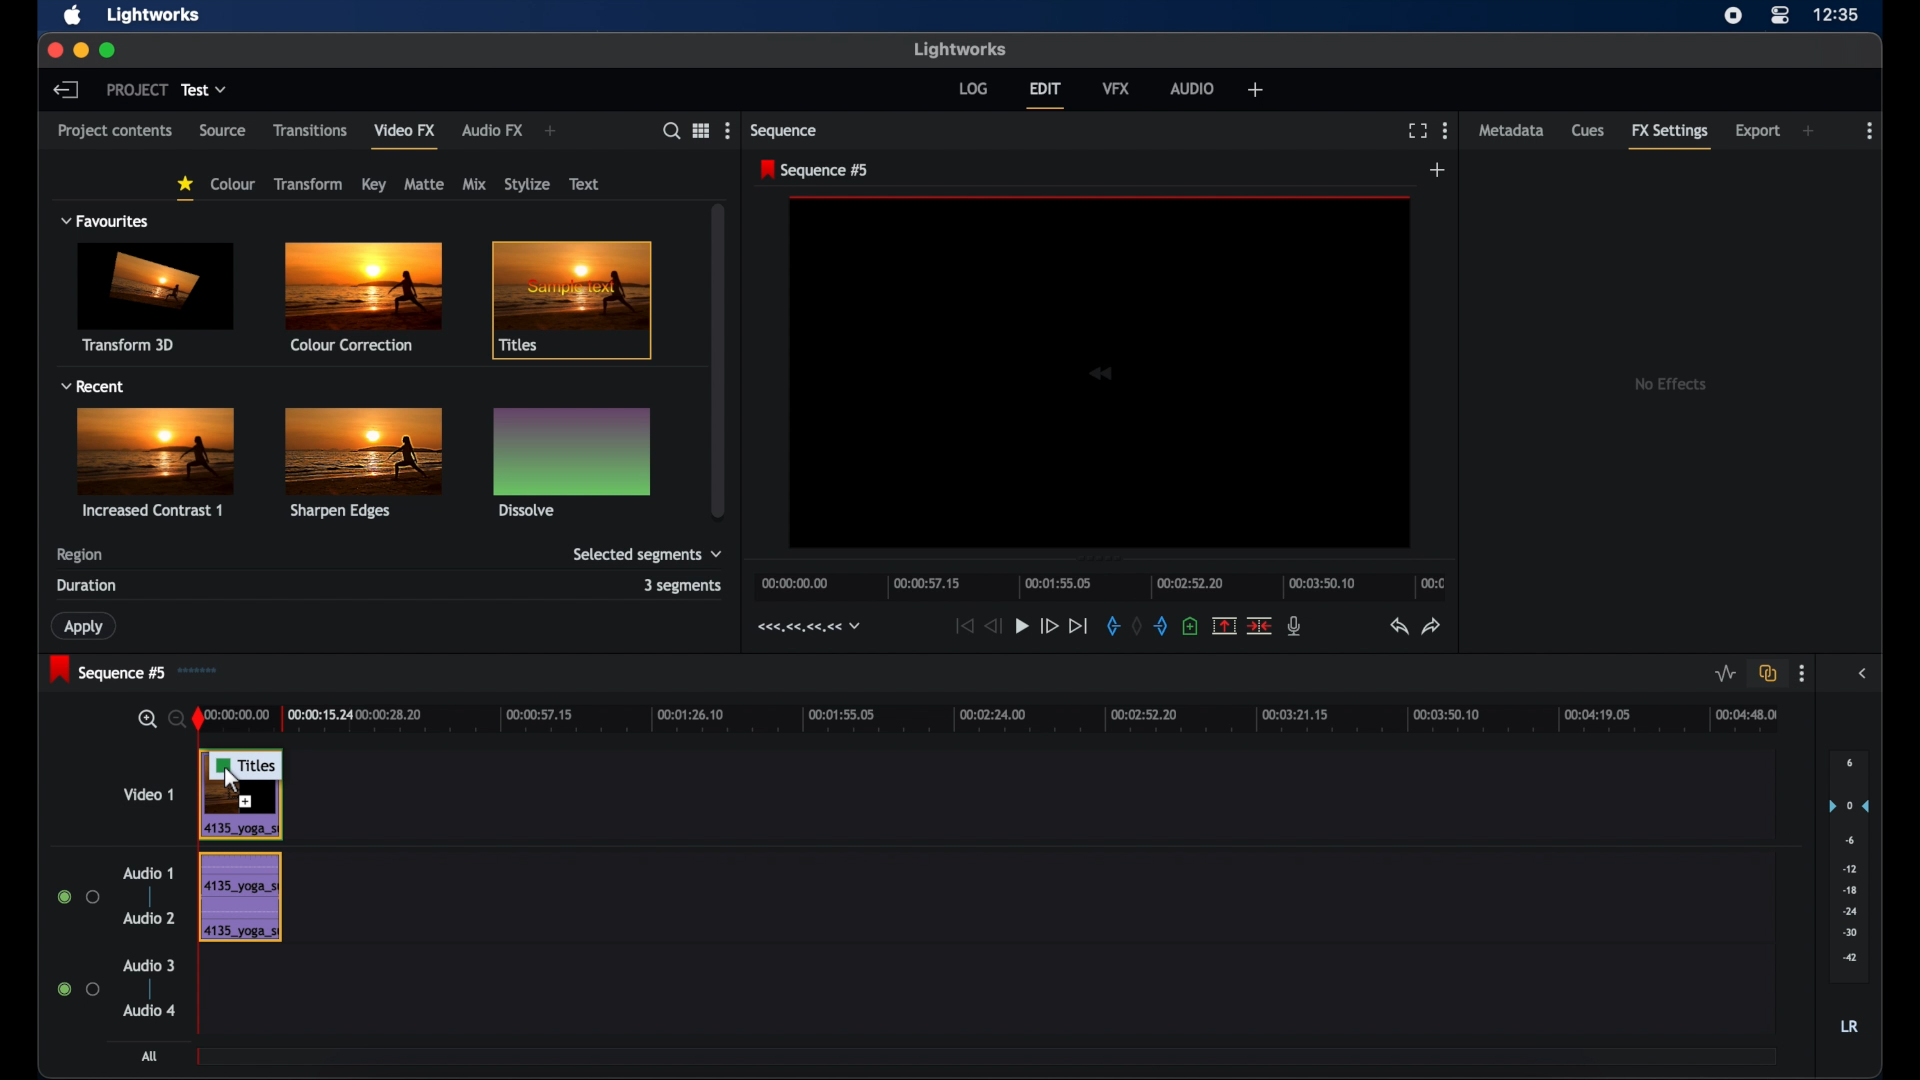 The width and height of the screenshot is (1920, 1080). I want to click on remove marked section, so click(1225, 624).